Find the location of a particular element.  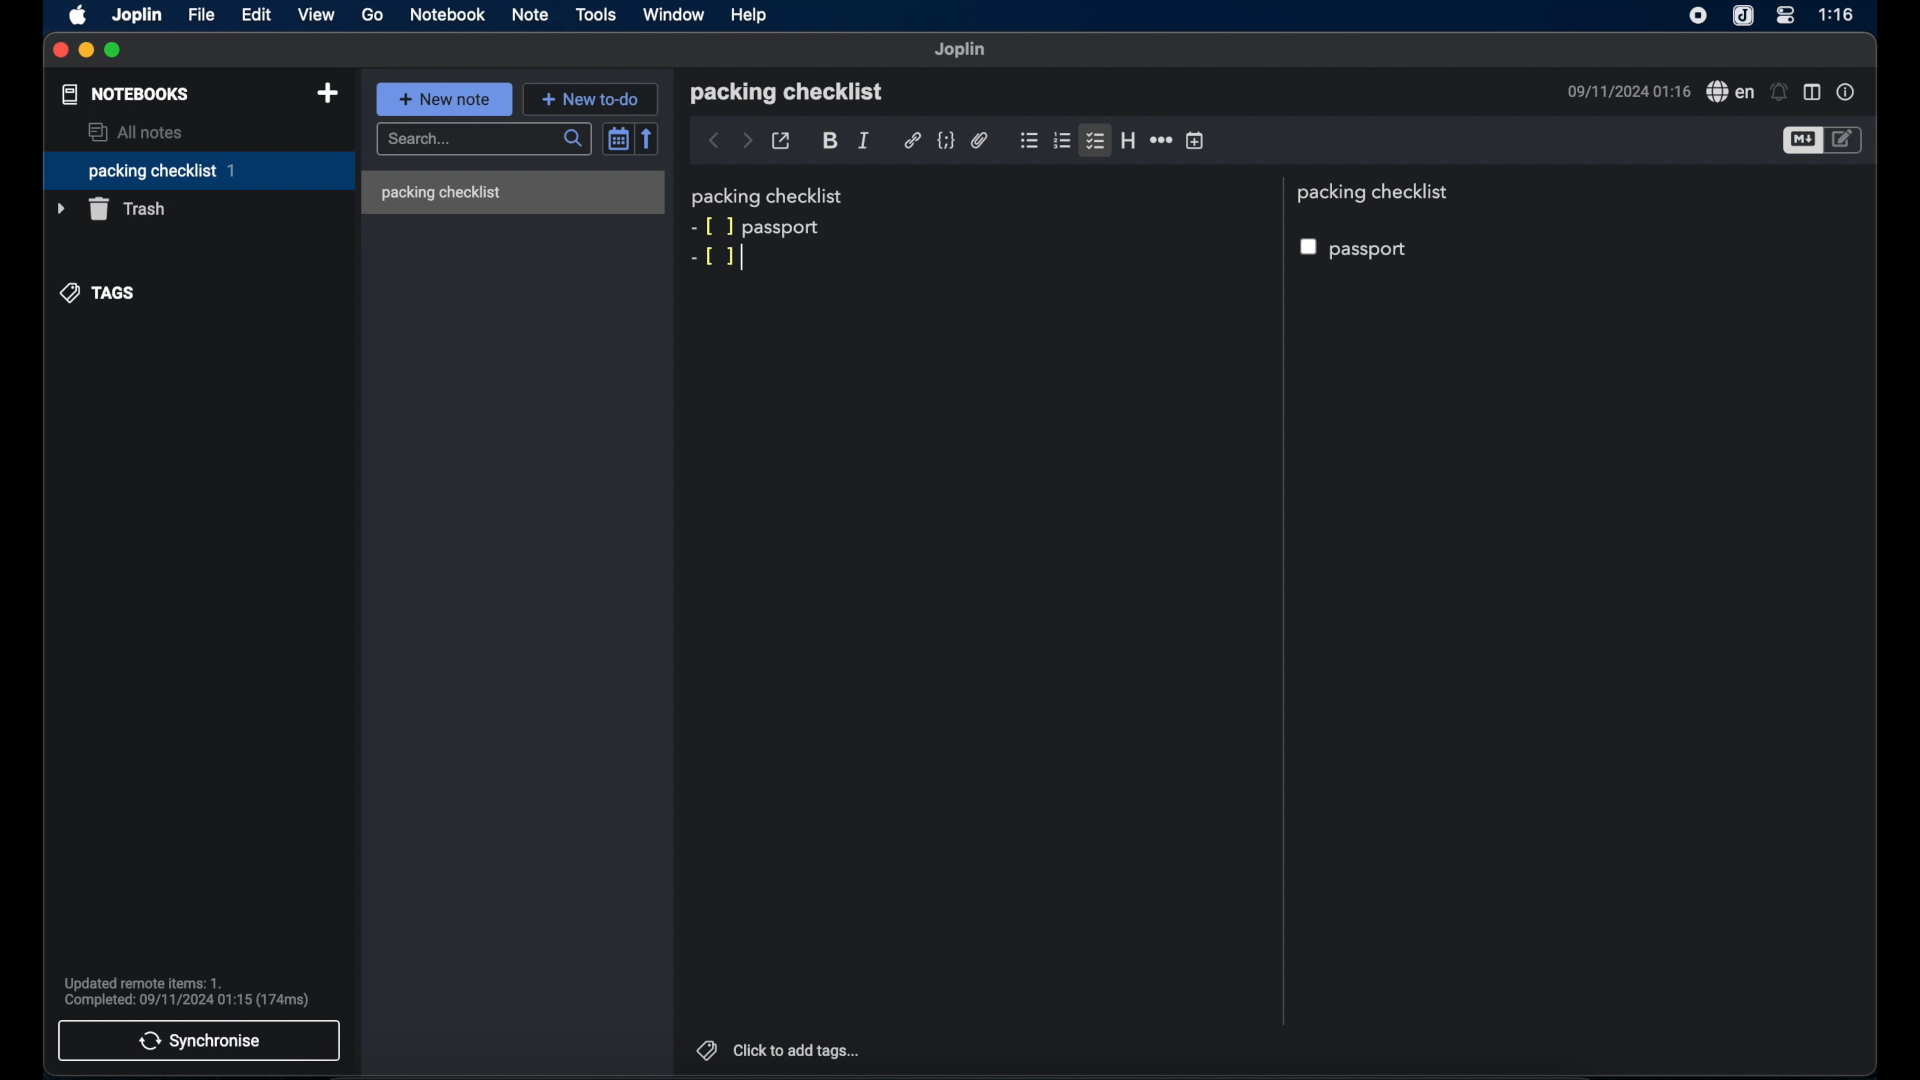

09/11/2024 01:16 is located at coordinates (1625, 92).